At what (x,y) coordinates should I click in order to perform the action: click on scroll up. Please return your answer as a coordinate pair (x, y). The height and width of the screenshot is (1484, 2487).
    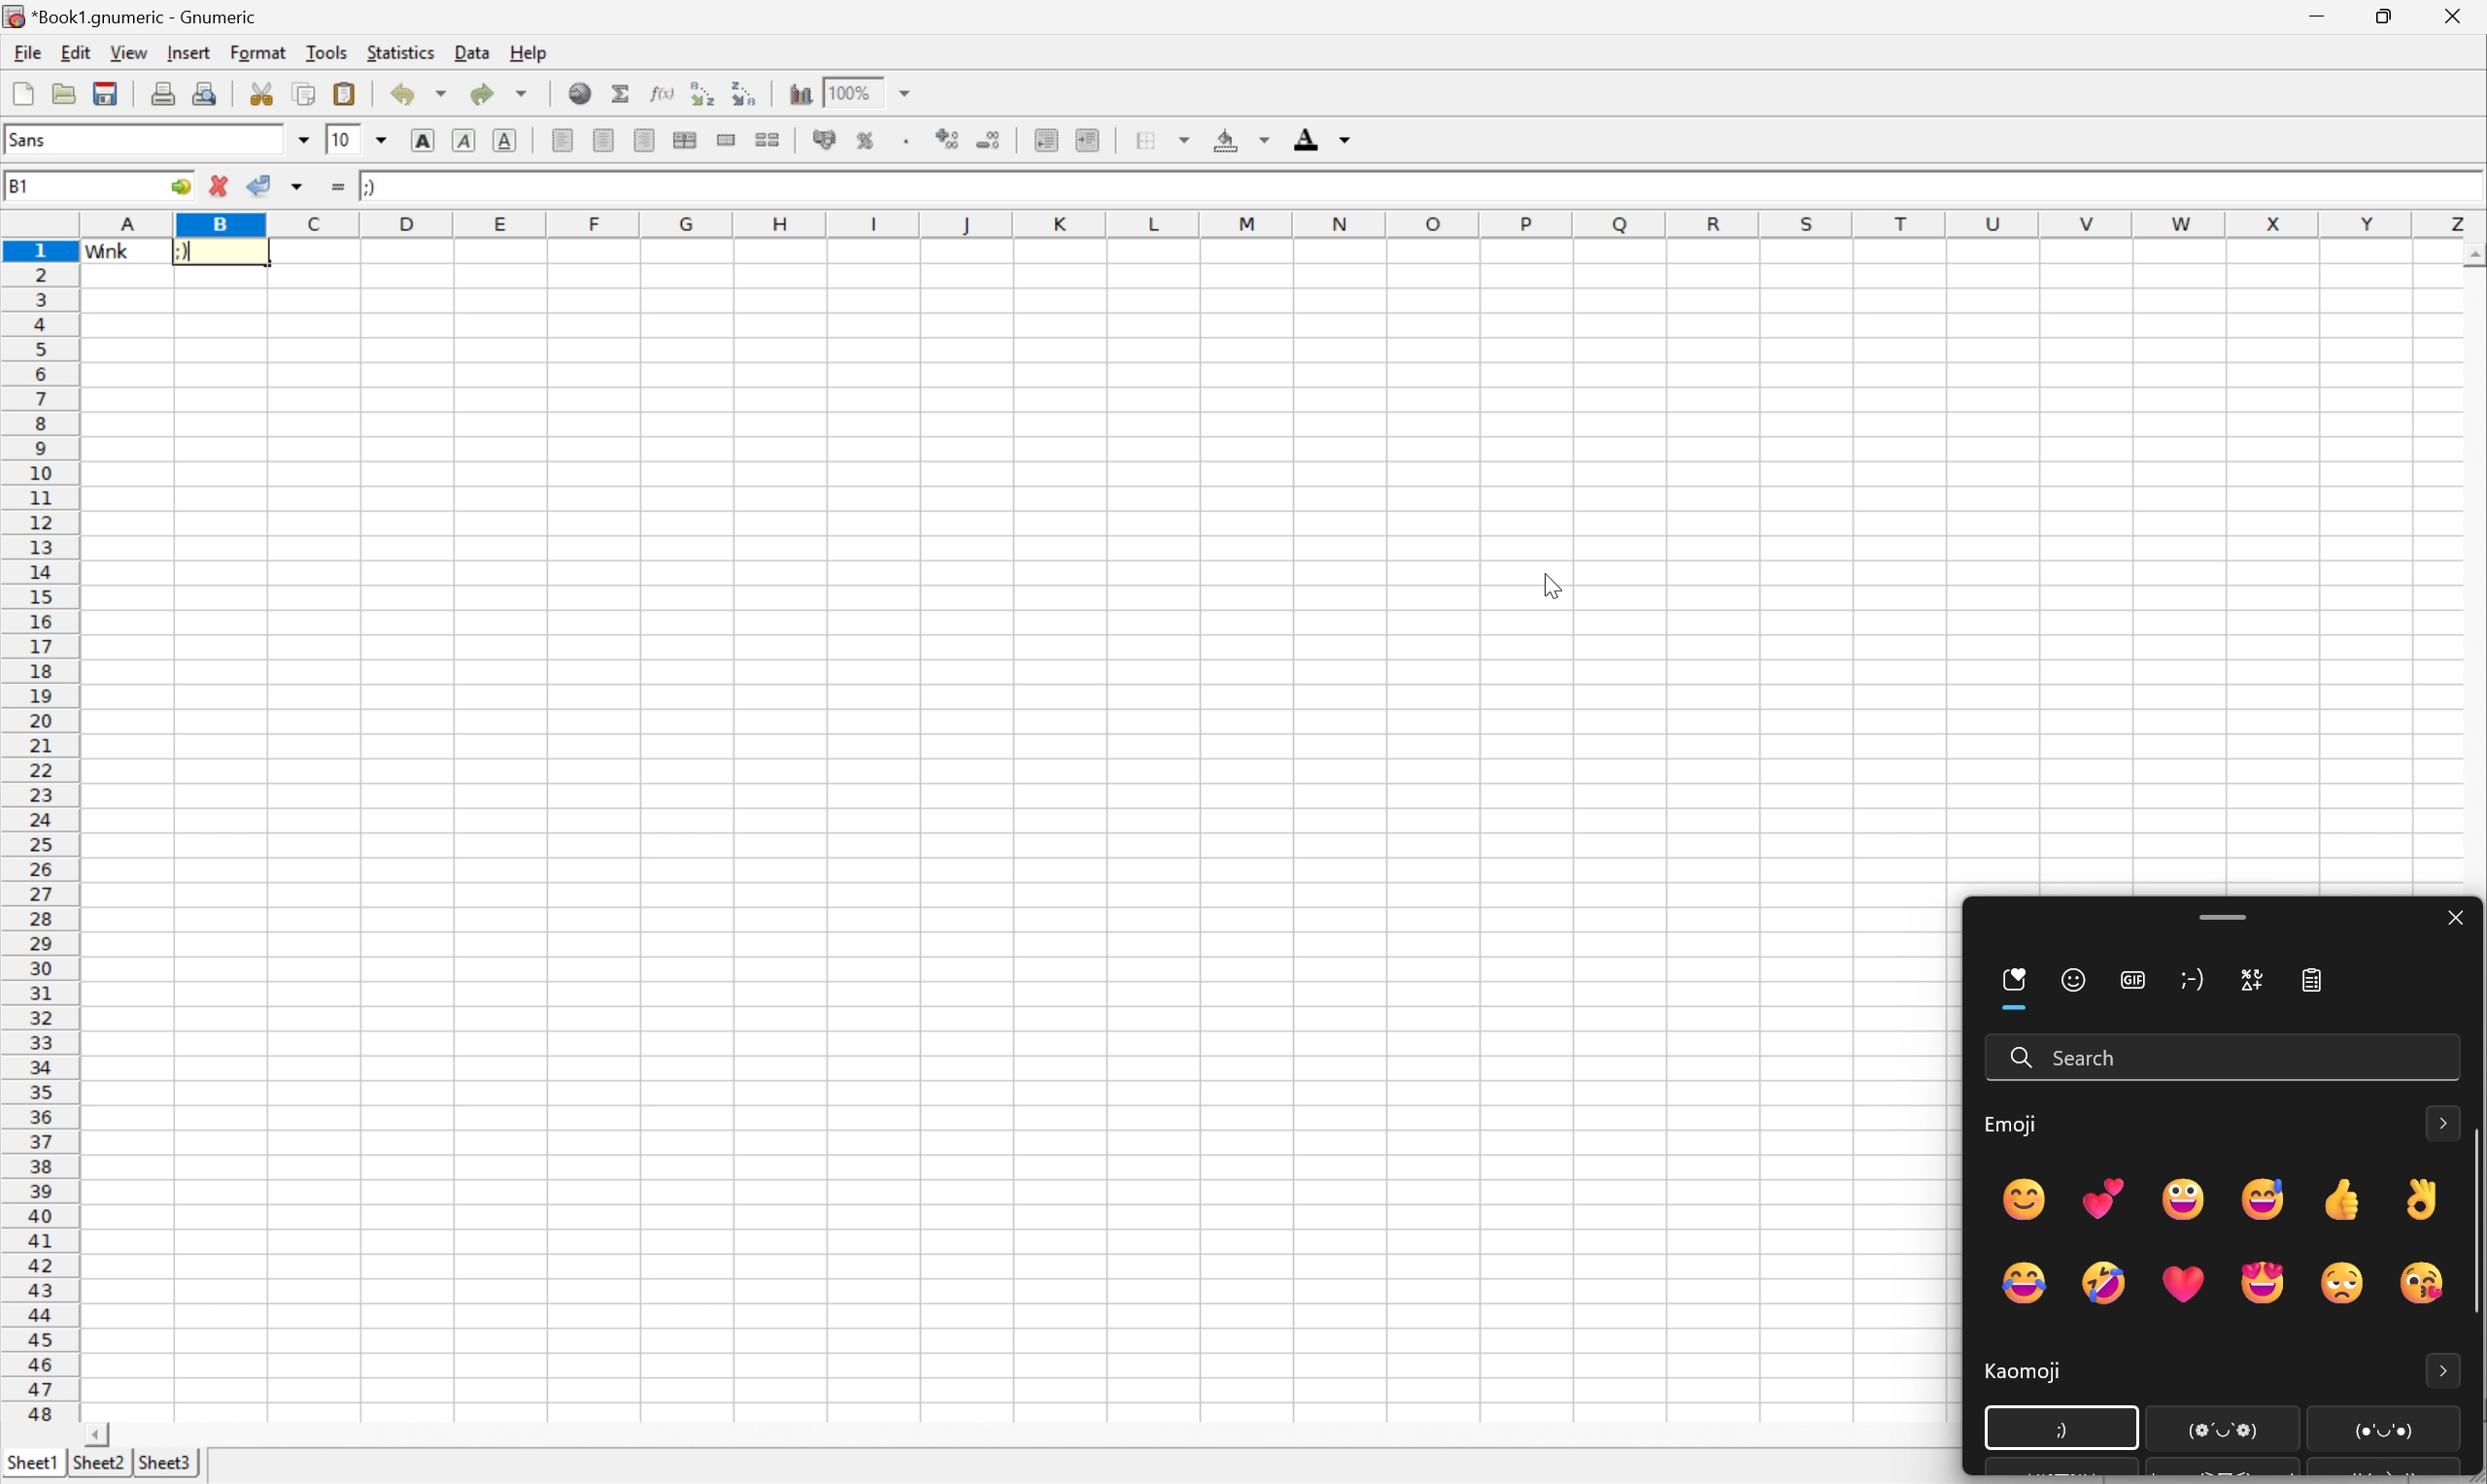
    Looking at the image, I should click on (2471, 254).